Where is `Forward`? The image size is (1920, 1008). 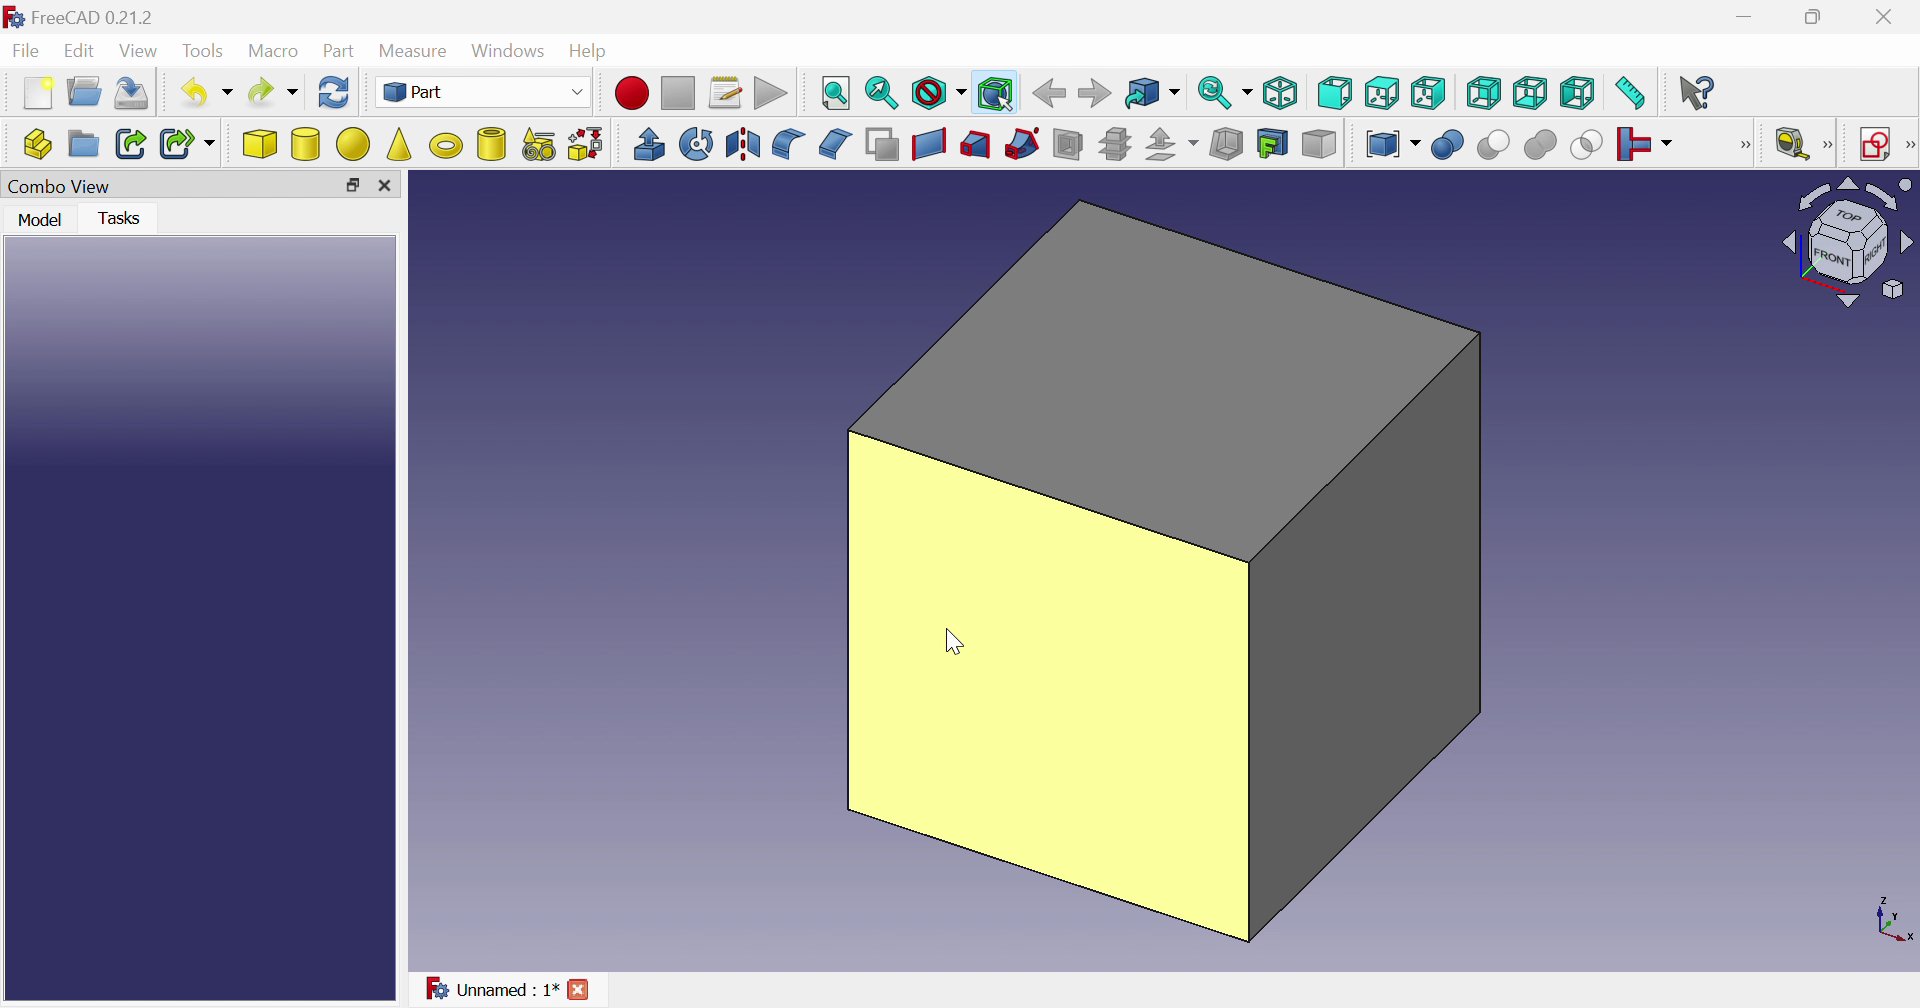
Forward is located at coordinates (1097, 91).